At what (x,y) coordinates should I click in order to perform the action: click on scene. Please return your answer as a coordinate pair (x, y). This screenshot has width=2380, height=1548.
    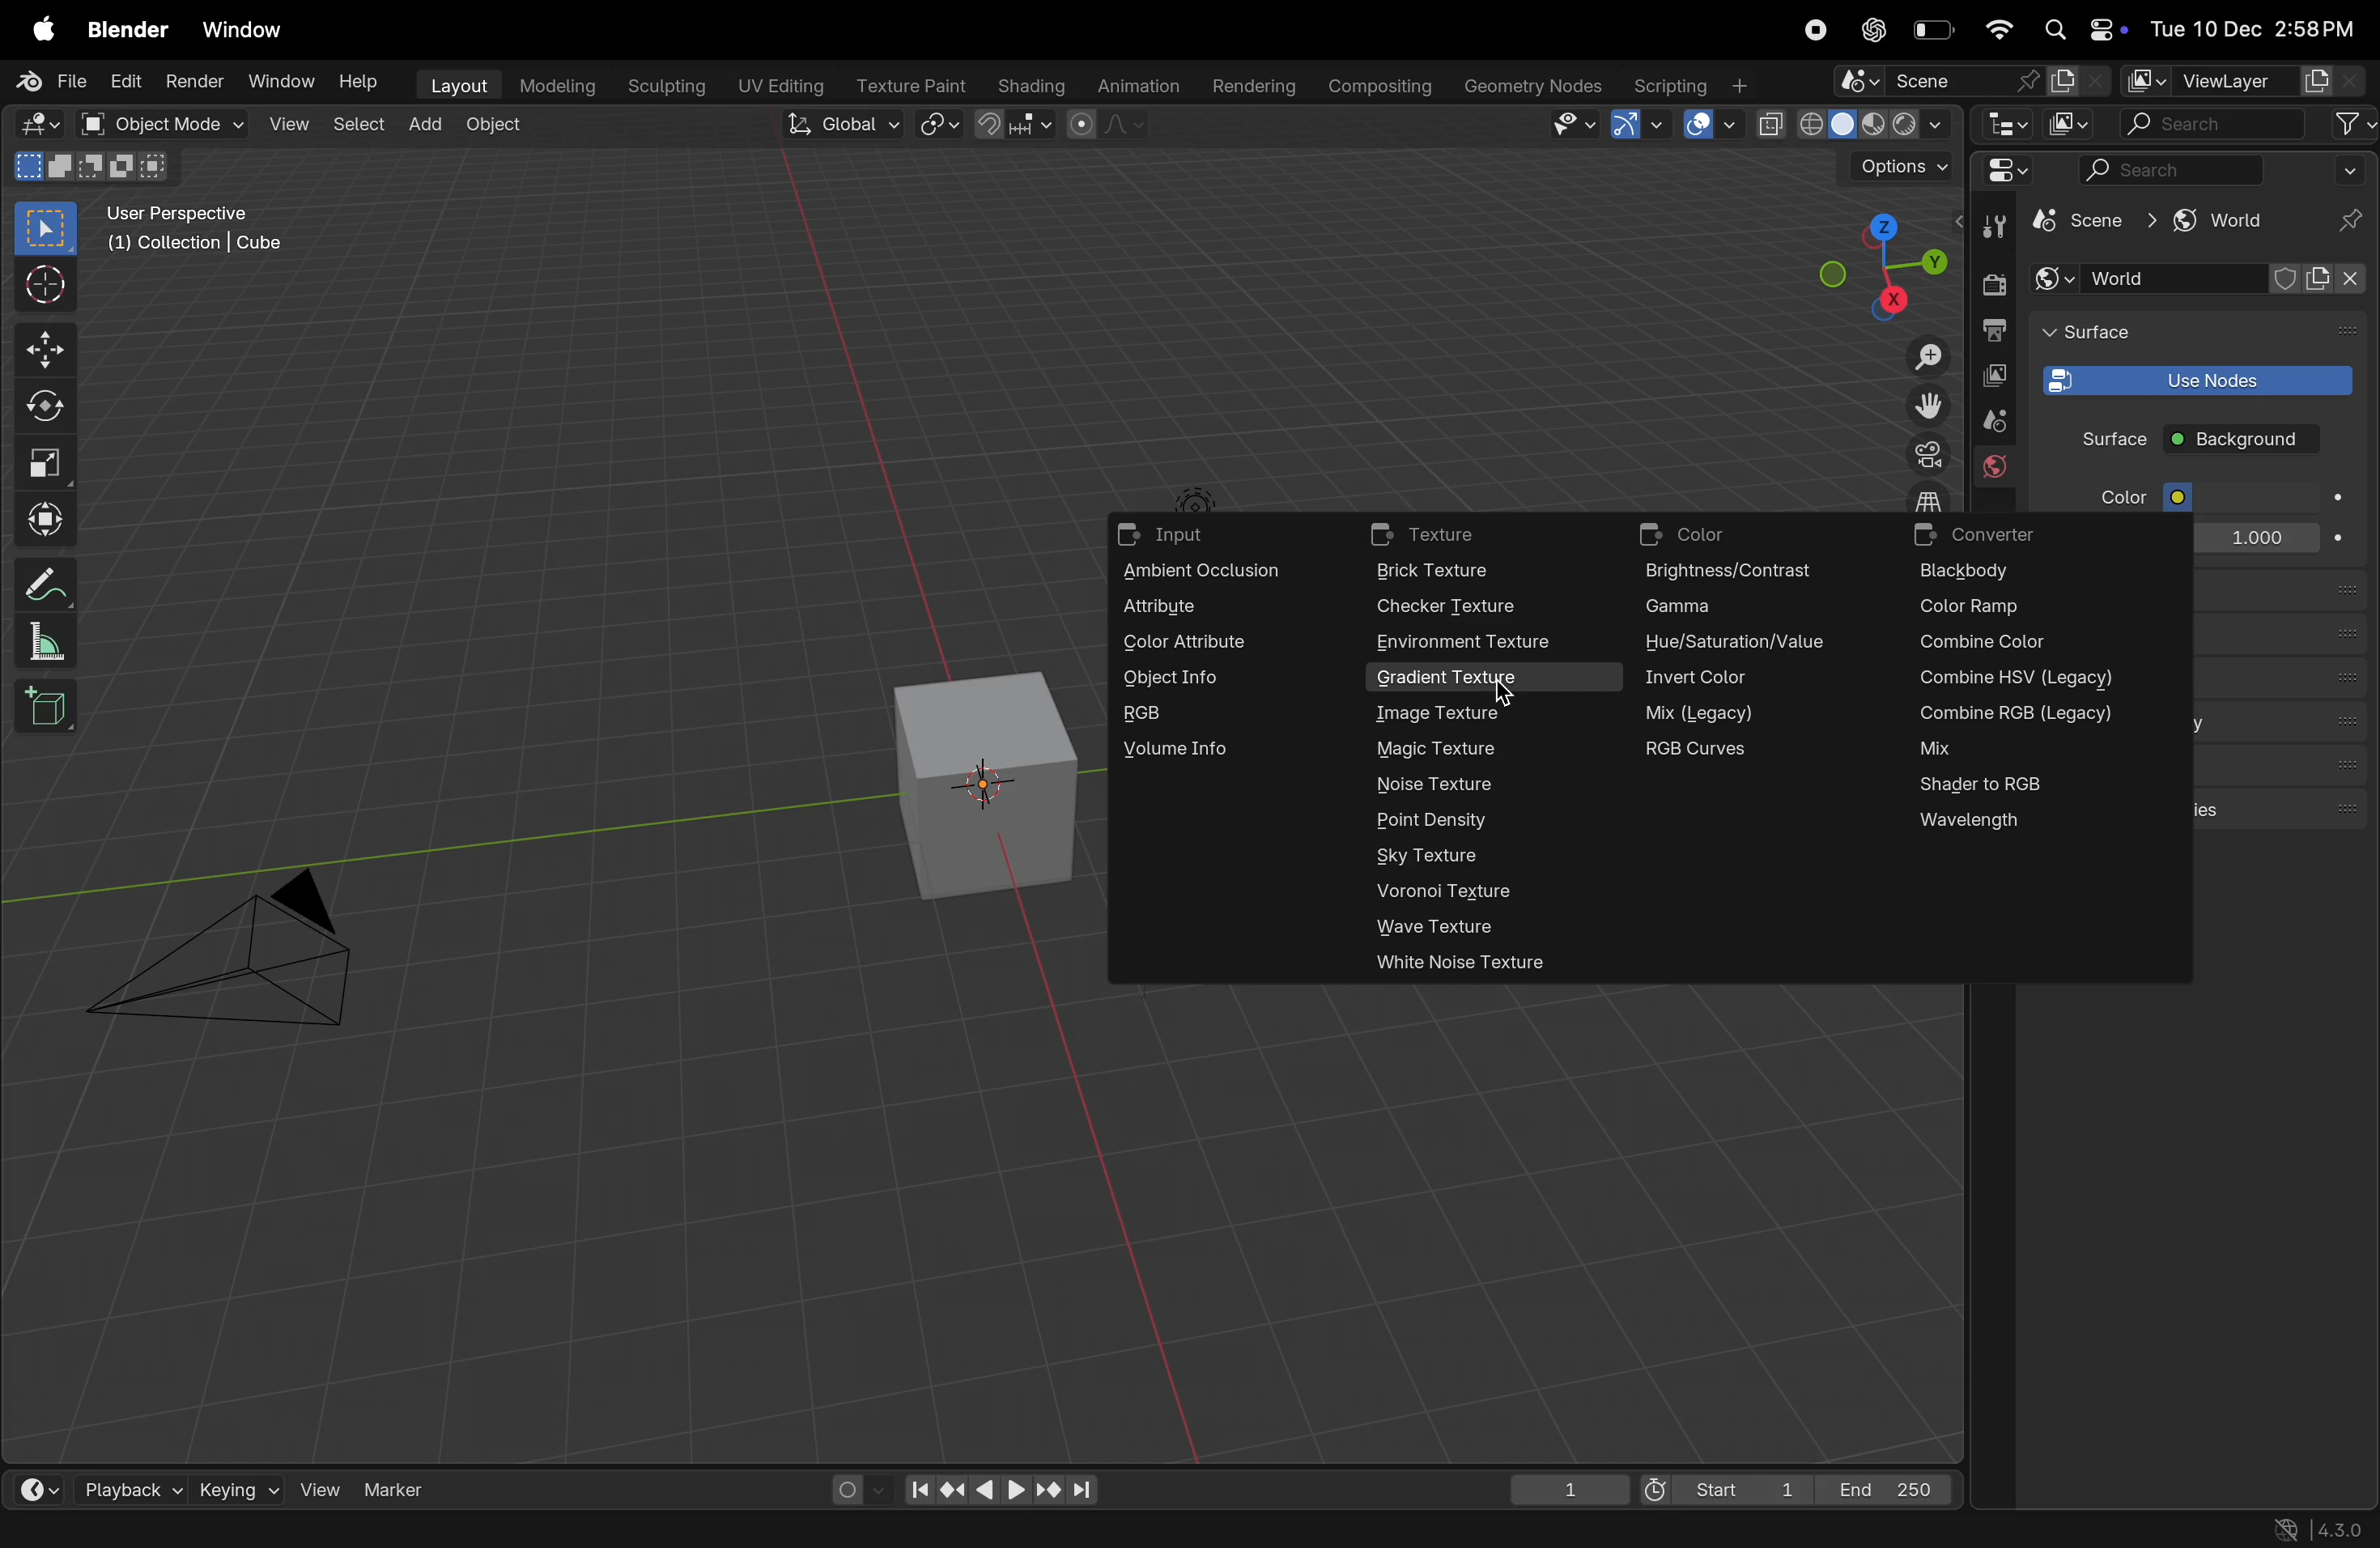
    Looking at the image, I should click on (2087, 223).